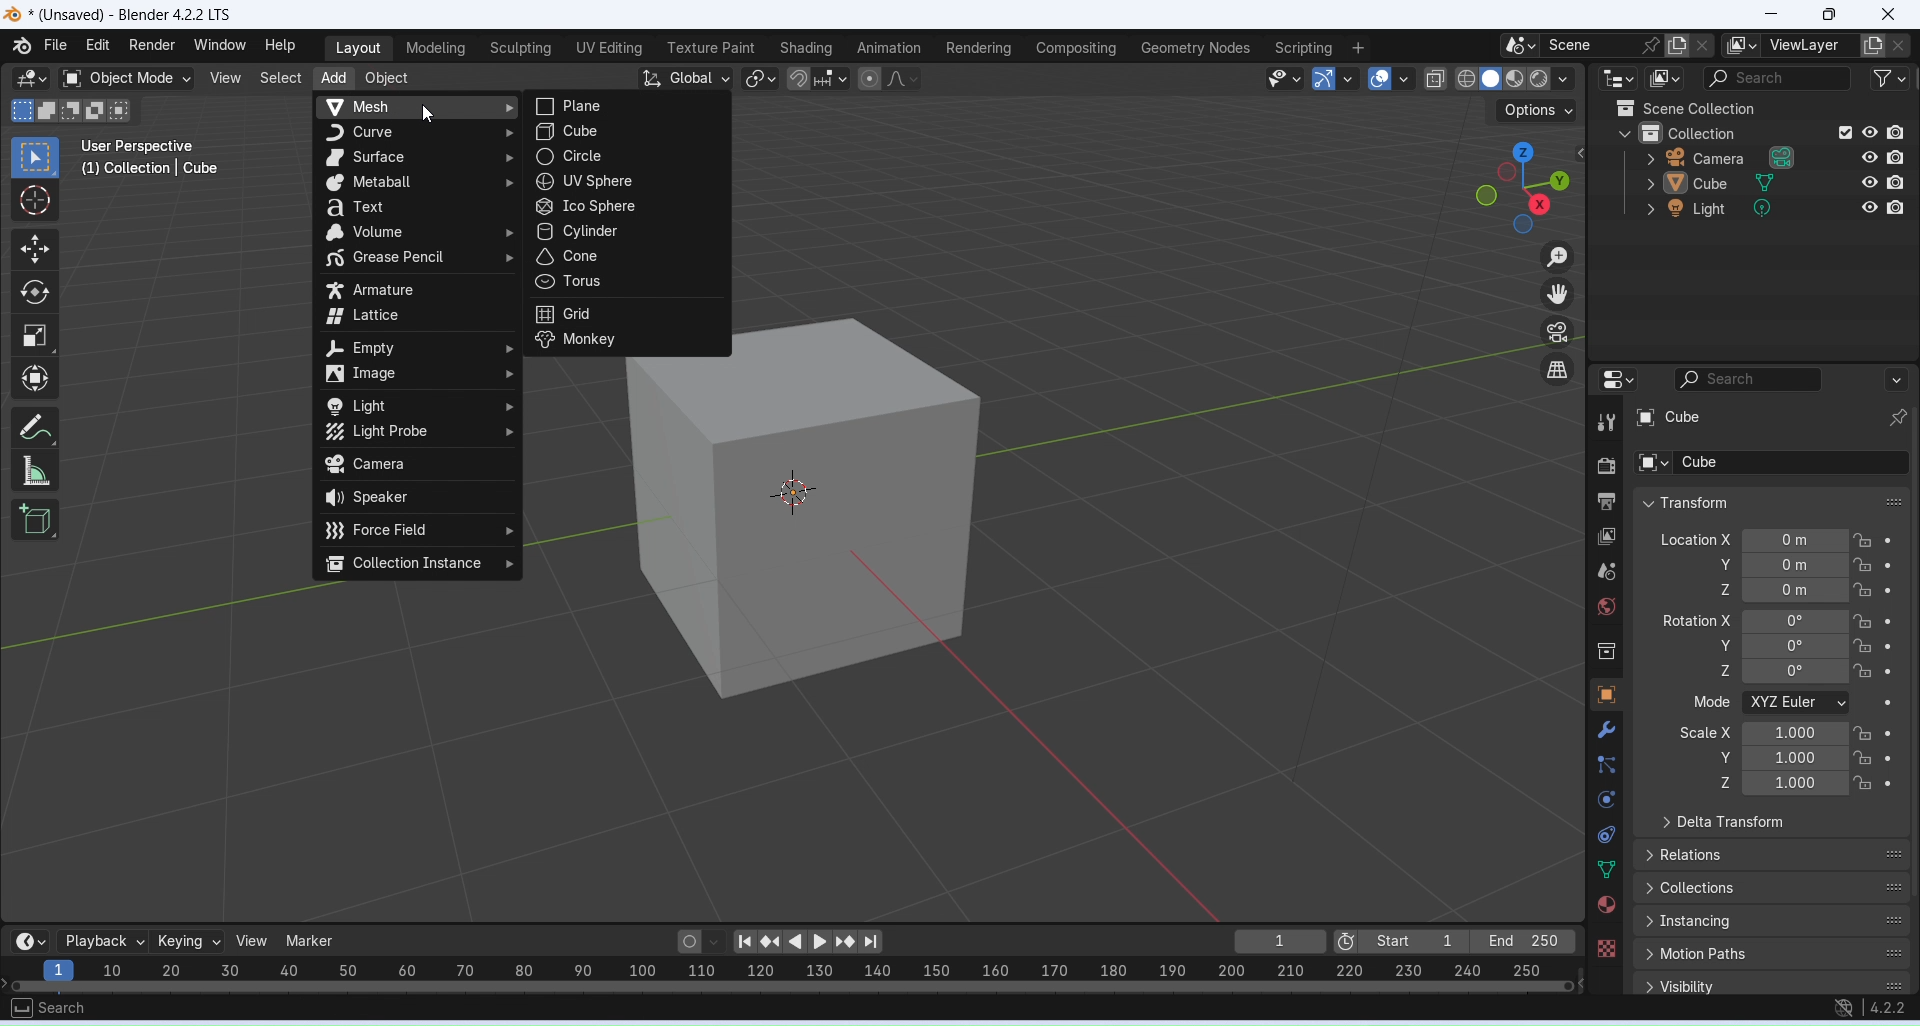 Image resolution: width=1920 pixels, height=1026 pixels. I want to click on 1, so click(1280, 941).